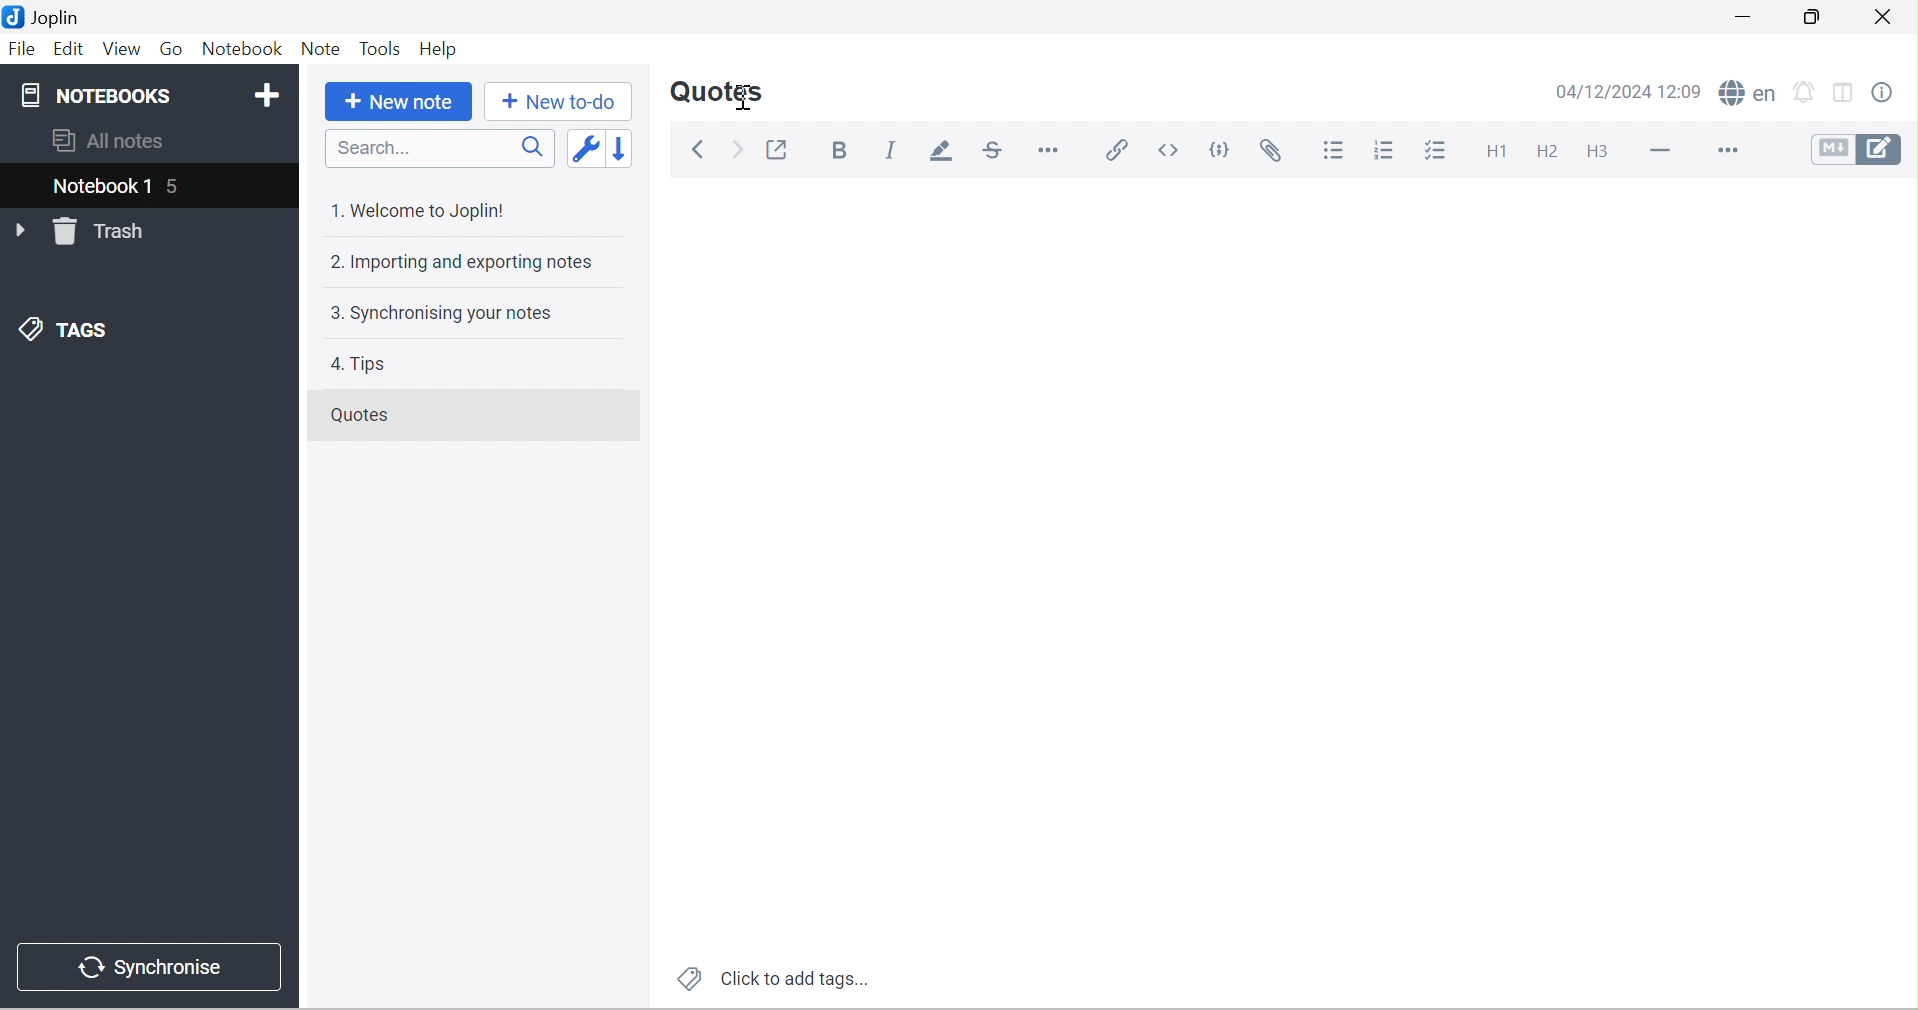  What do you see at coordinates (1847, 90) in the screenshot?
I see `Toggle editor layout` at bounding box center [1847, 90].